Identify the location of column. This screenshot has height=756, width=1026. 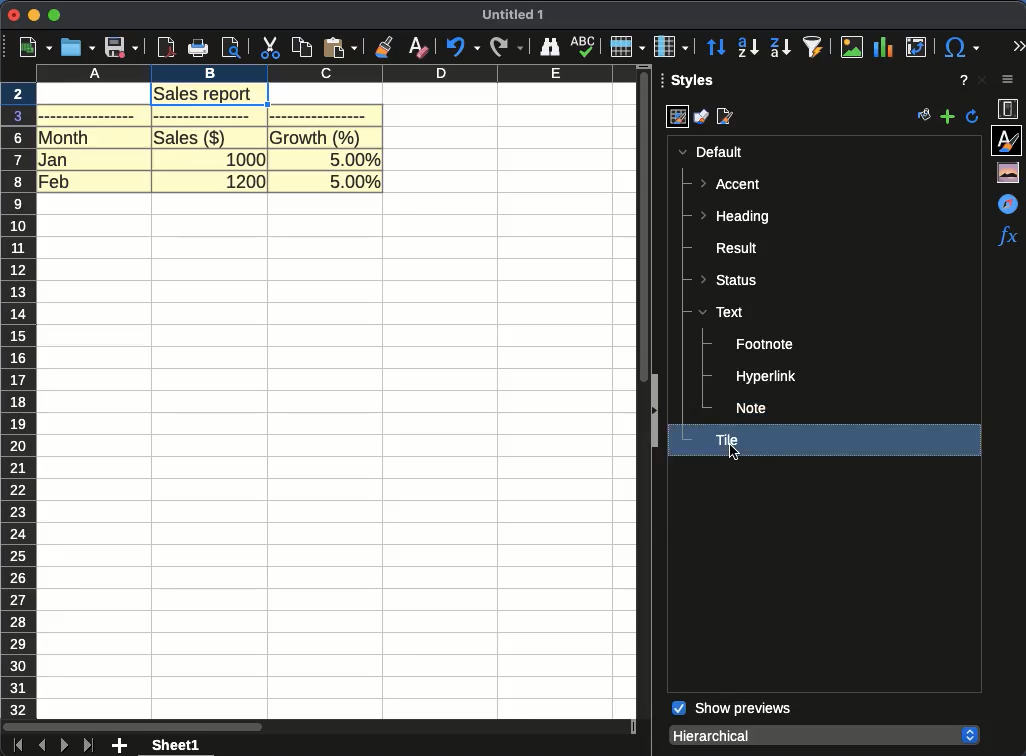
(671, 47).